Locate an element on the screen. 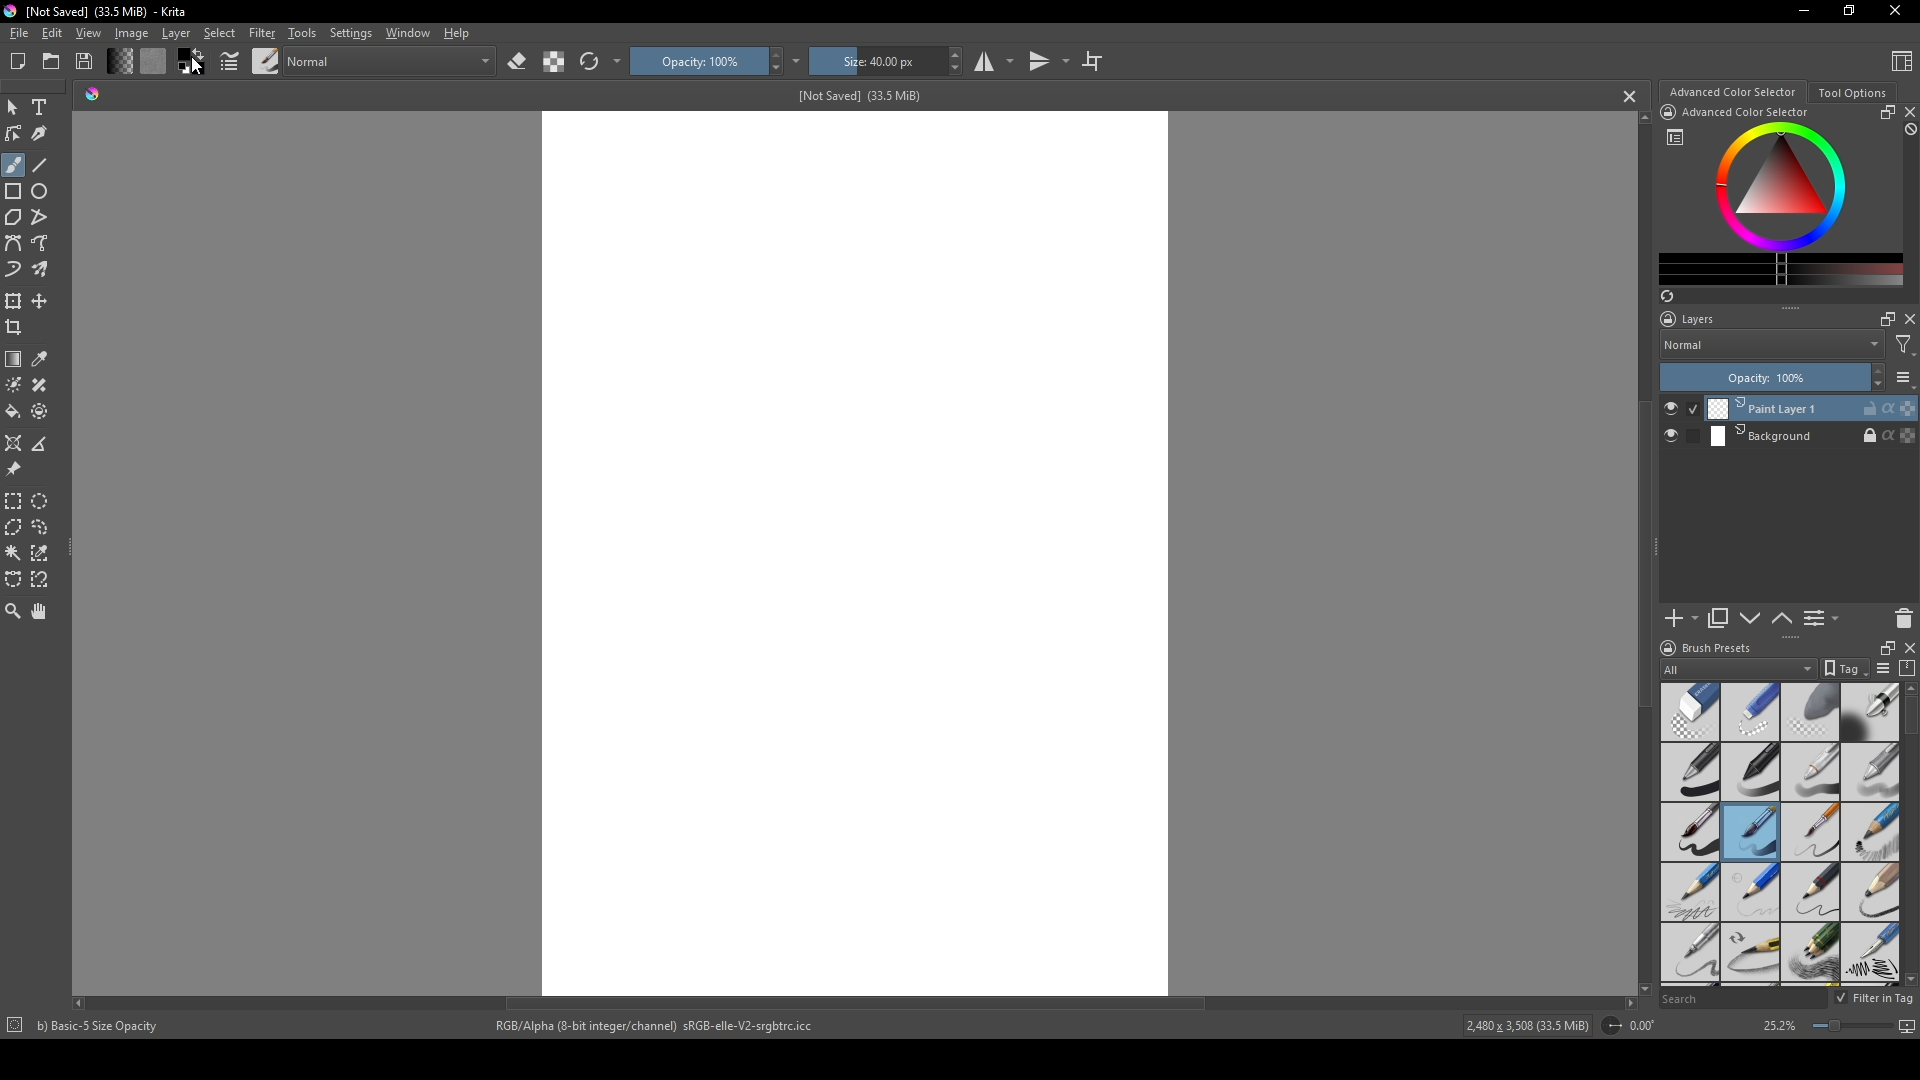  colorize mask is located at coordinates (14, 384).